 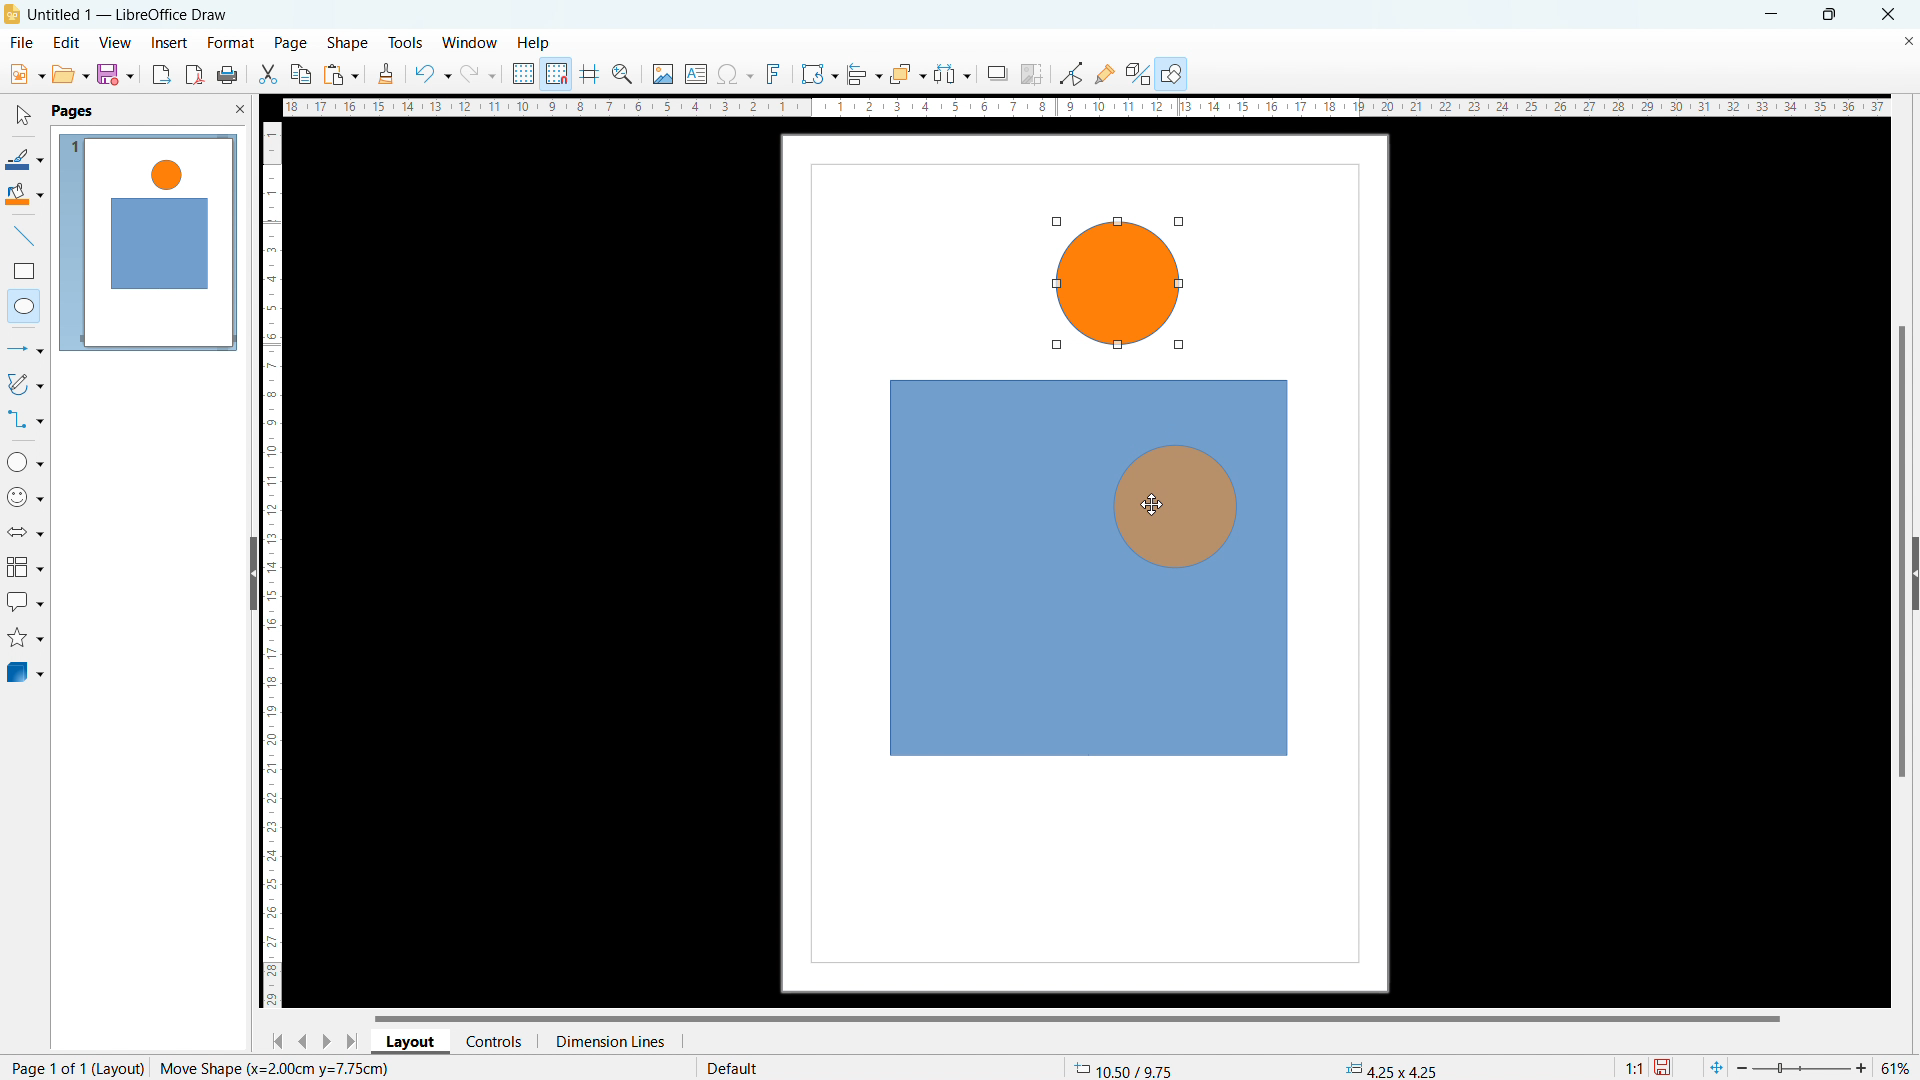 I want to click on insert, so click(x=170, y=44).